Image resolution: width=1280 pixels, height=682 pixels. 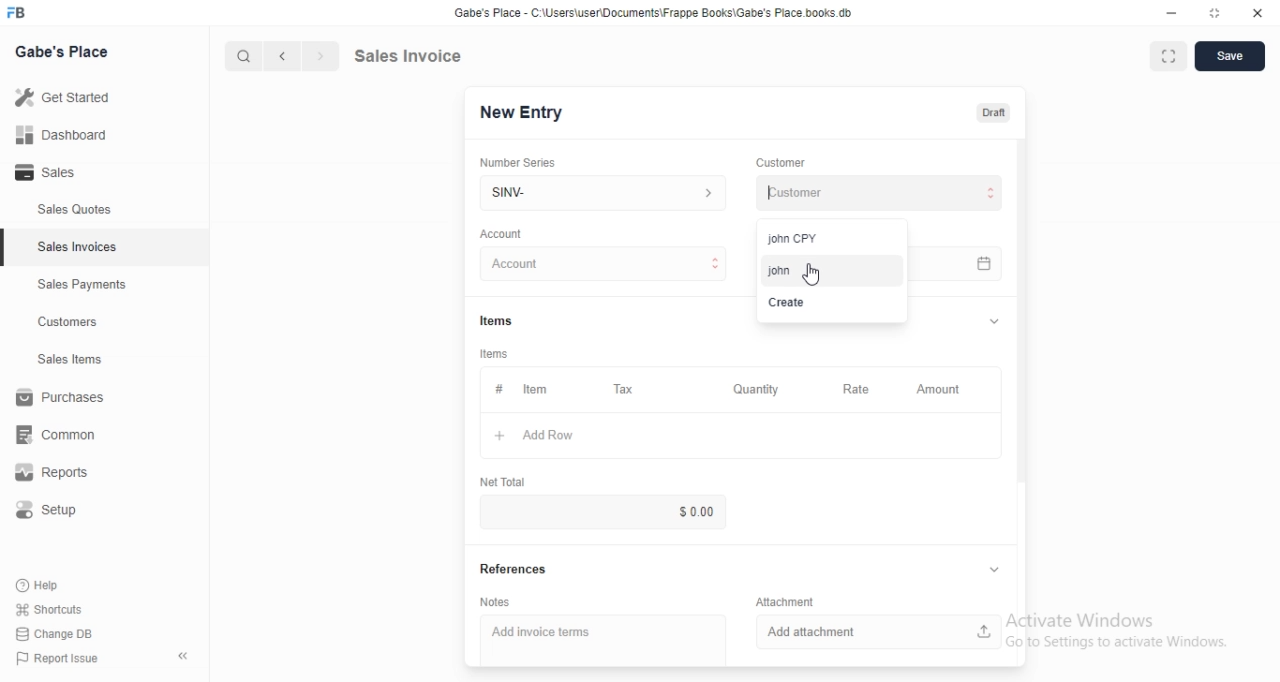 I want to click on maximize, so click(x=1216, y=15).